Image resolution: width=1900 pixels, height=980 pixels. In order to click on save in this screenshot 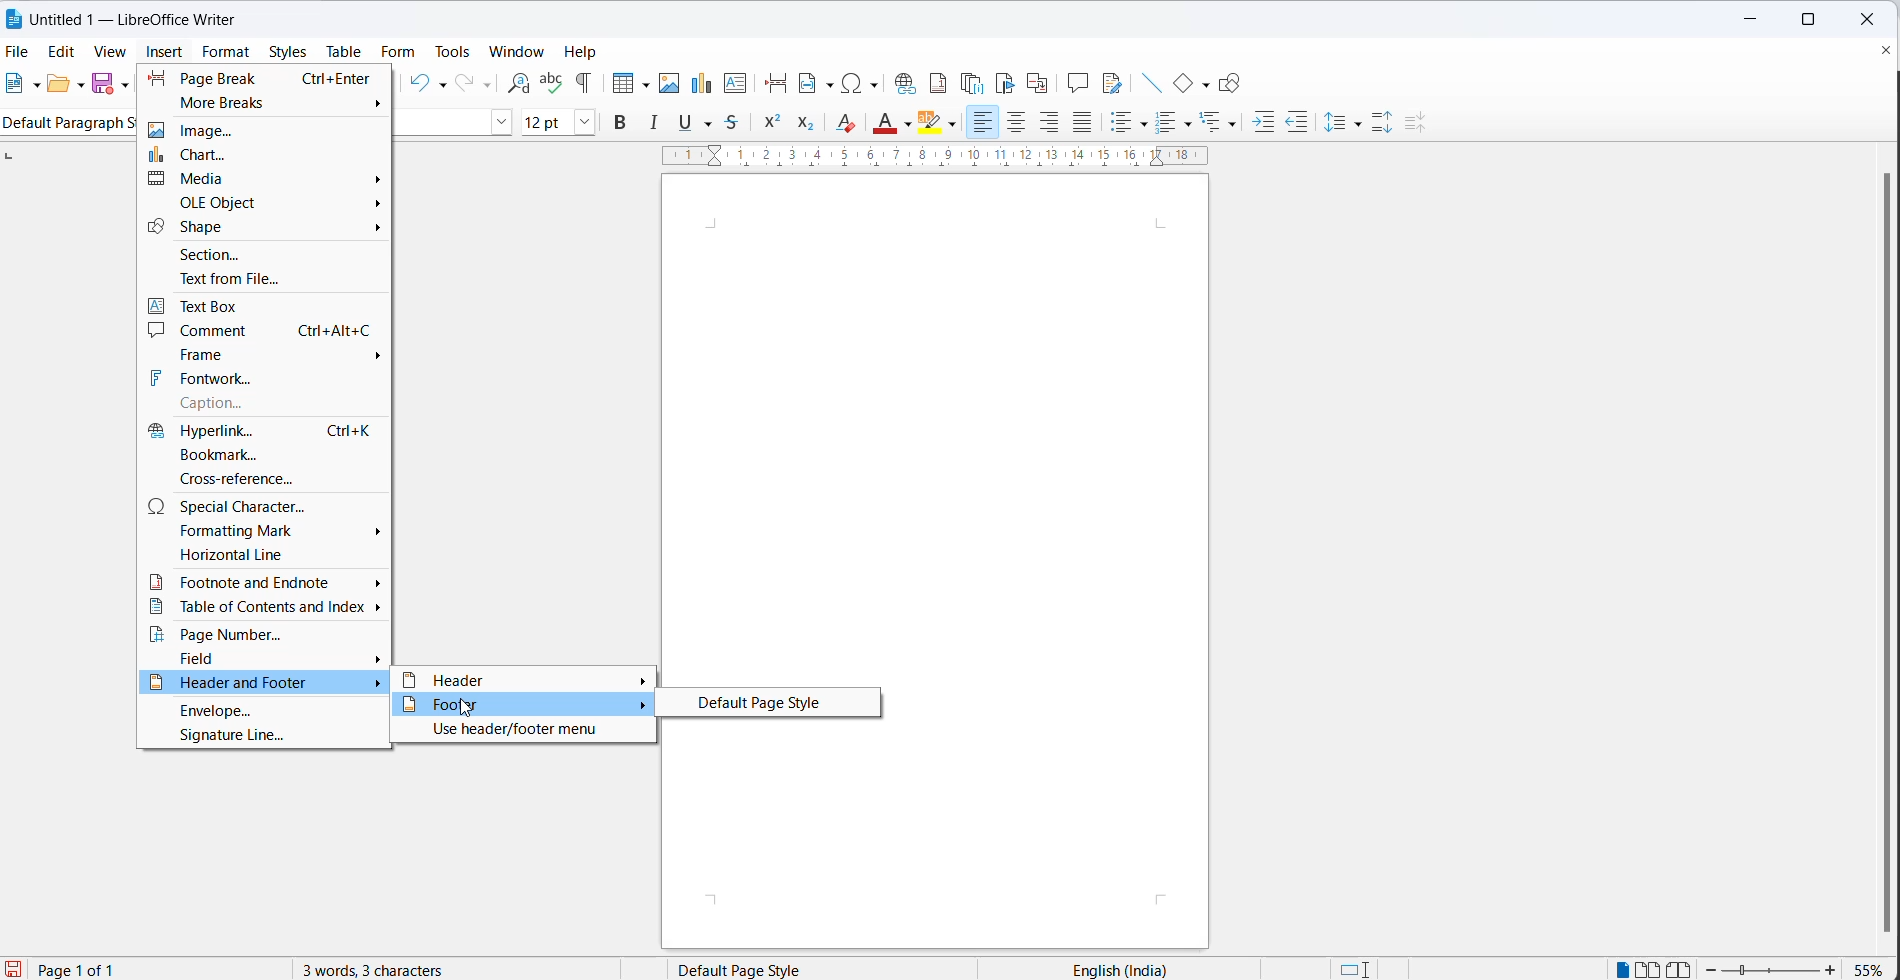, I will do `click(102, 84)`.